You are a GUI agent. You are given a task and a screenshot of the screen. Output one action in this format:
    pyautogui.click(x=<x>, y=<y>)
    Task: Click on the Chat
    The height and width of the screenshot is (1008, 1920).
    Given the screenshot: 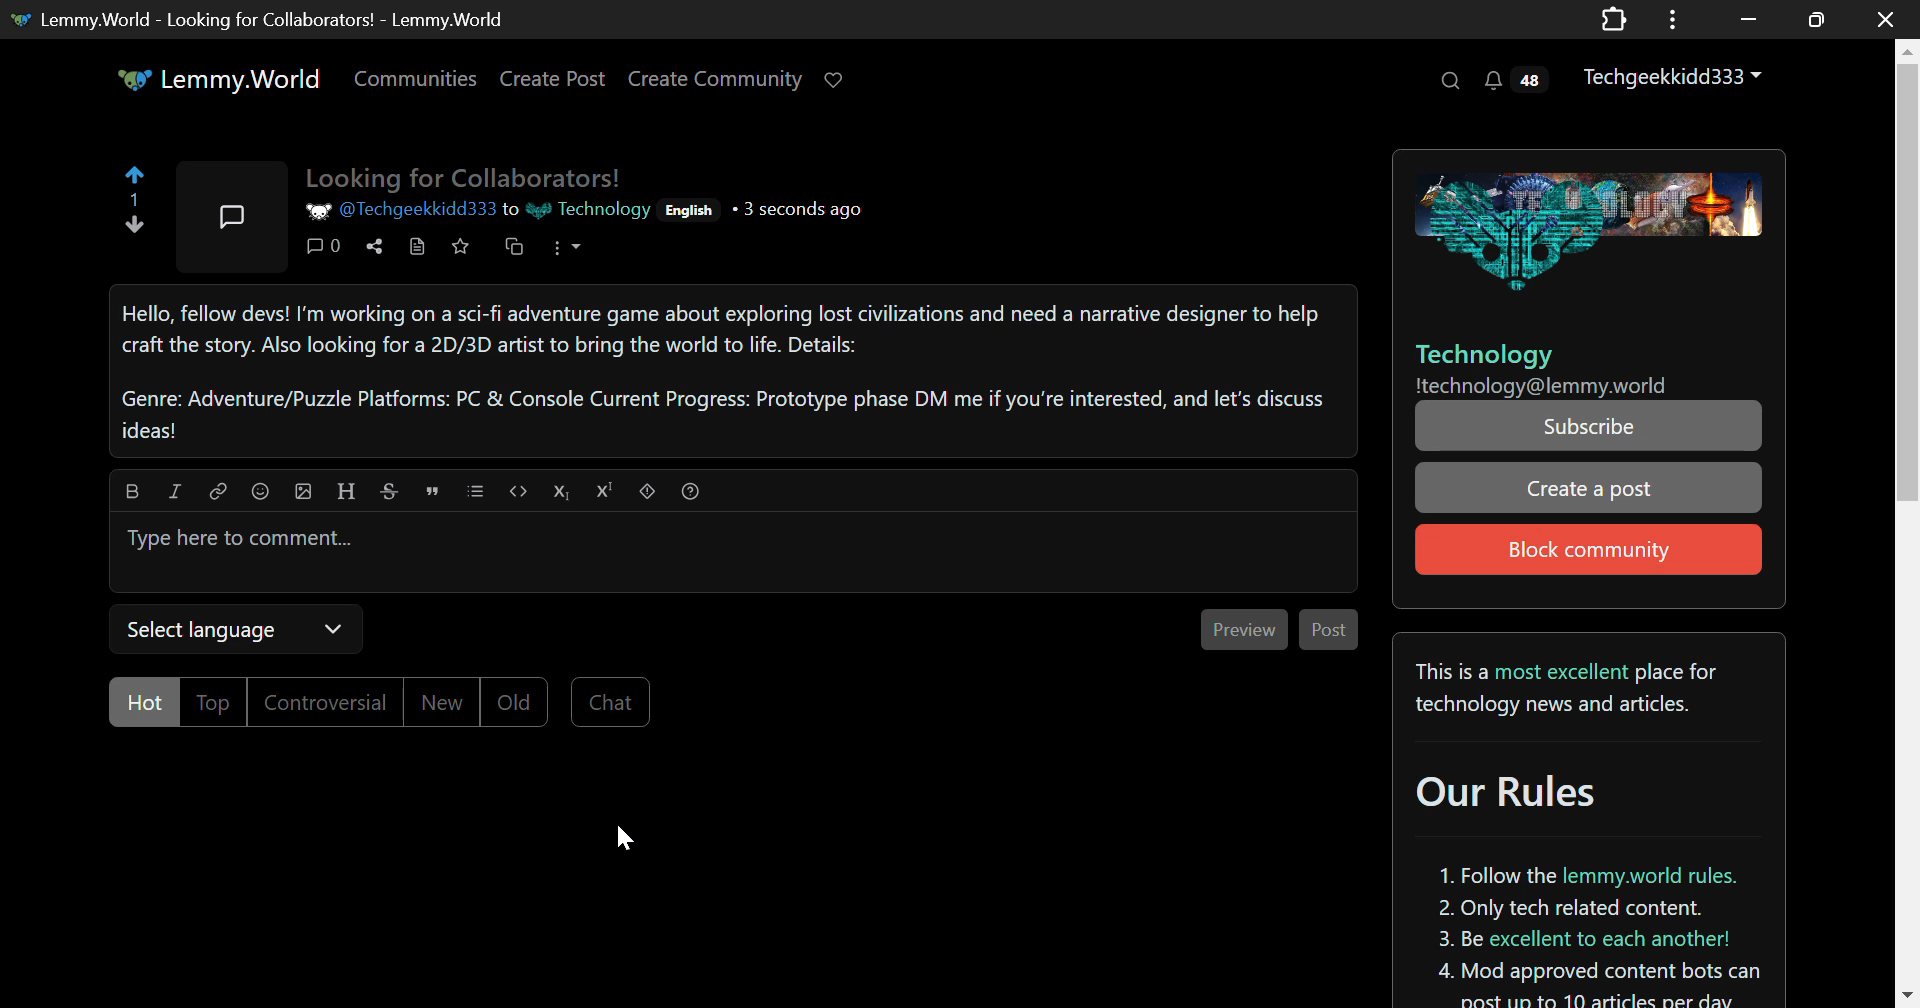 What is the action you would take?
    pyautogui.click(x=610, y=703)
    